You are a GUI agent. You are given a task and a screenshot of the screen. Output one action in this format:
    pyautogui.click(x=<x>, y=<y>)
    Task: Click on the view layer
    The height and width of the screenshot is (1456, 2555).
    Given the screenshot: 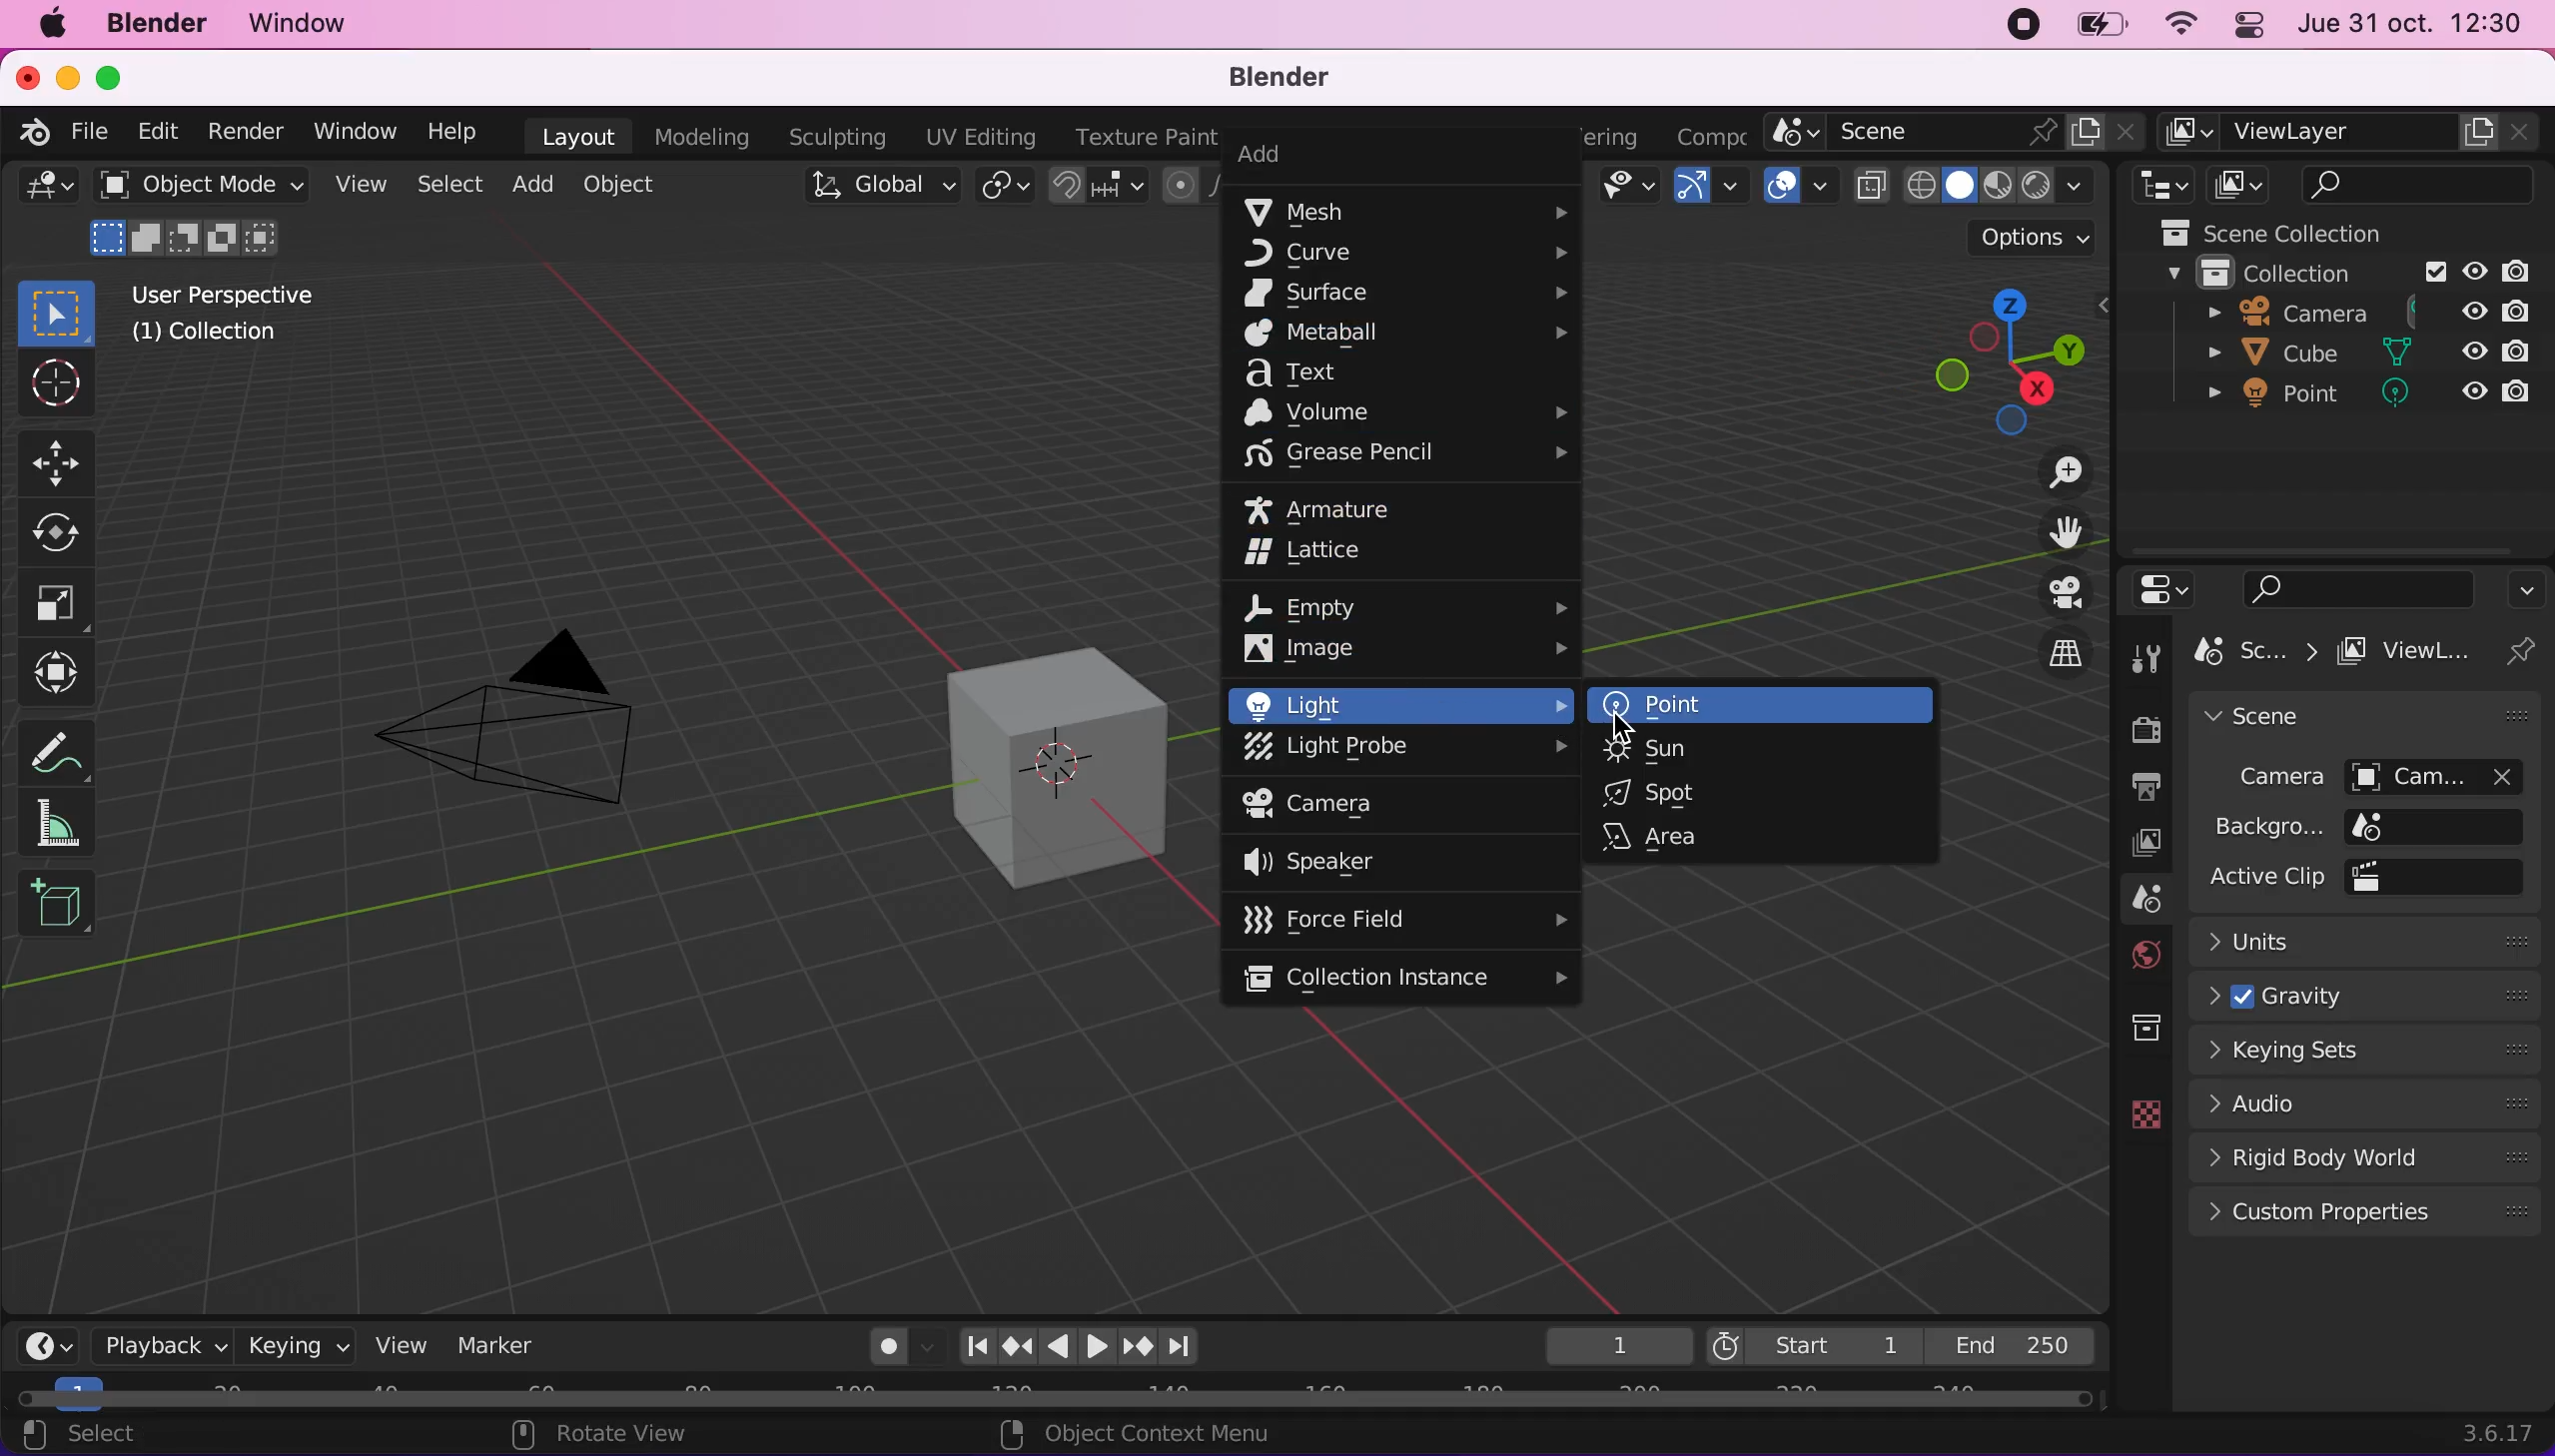 What is the action you would take?
    pyautogui.click(x=2351, y=130)
    